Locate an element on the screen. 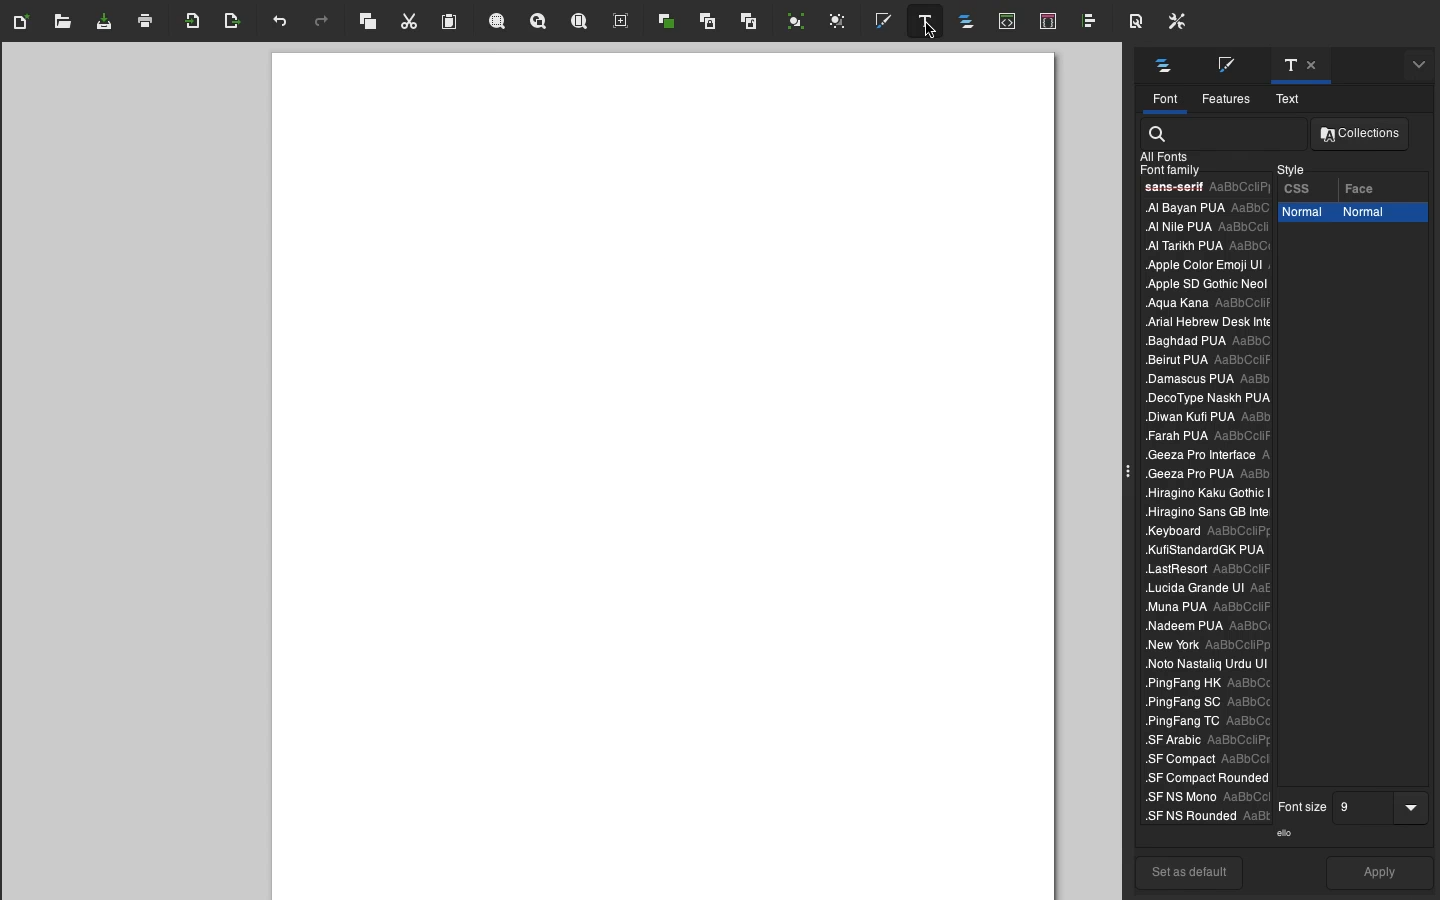 Image resolution: width=1440 pixels, height=900 pixels. Redo is located at coordinates (322, 24).